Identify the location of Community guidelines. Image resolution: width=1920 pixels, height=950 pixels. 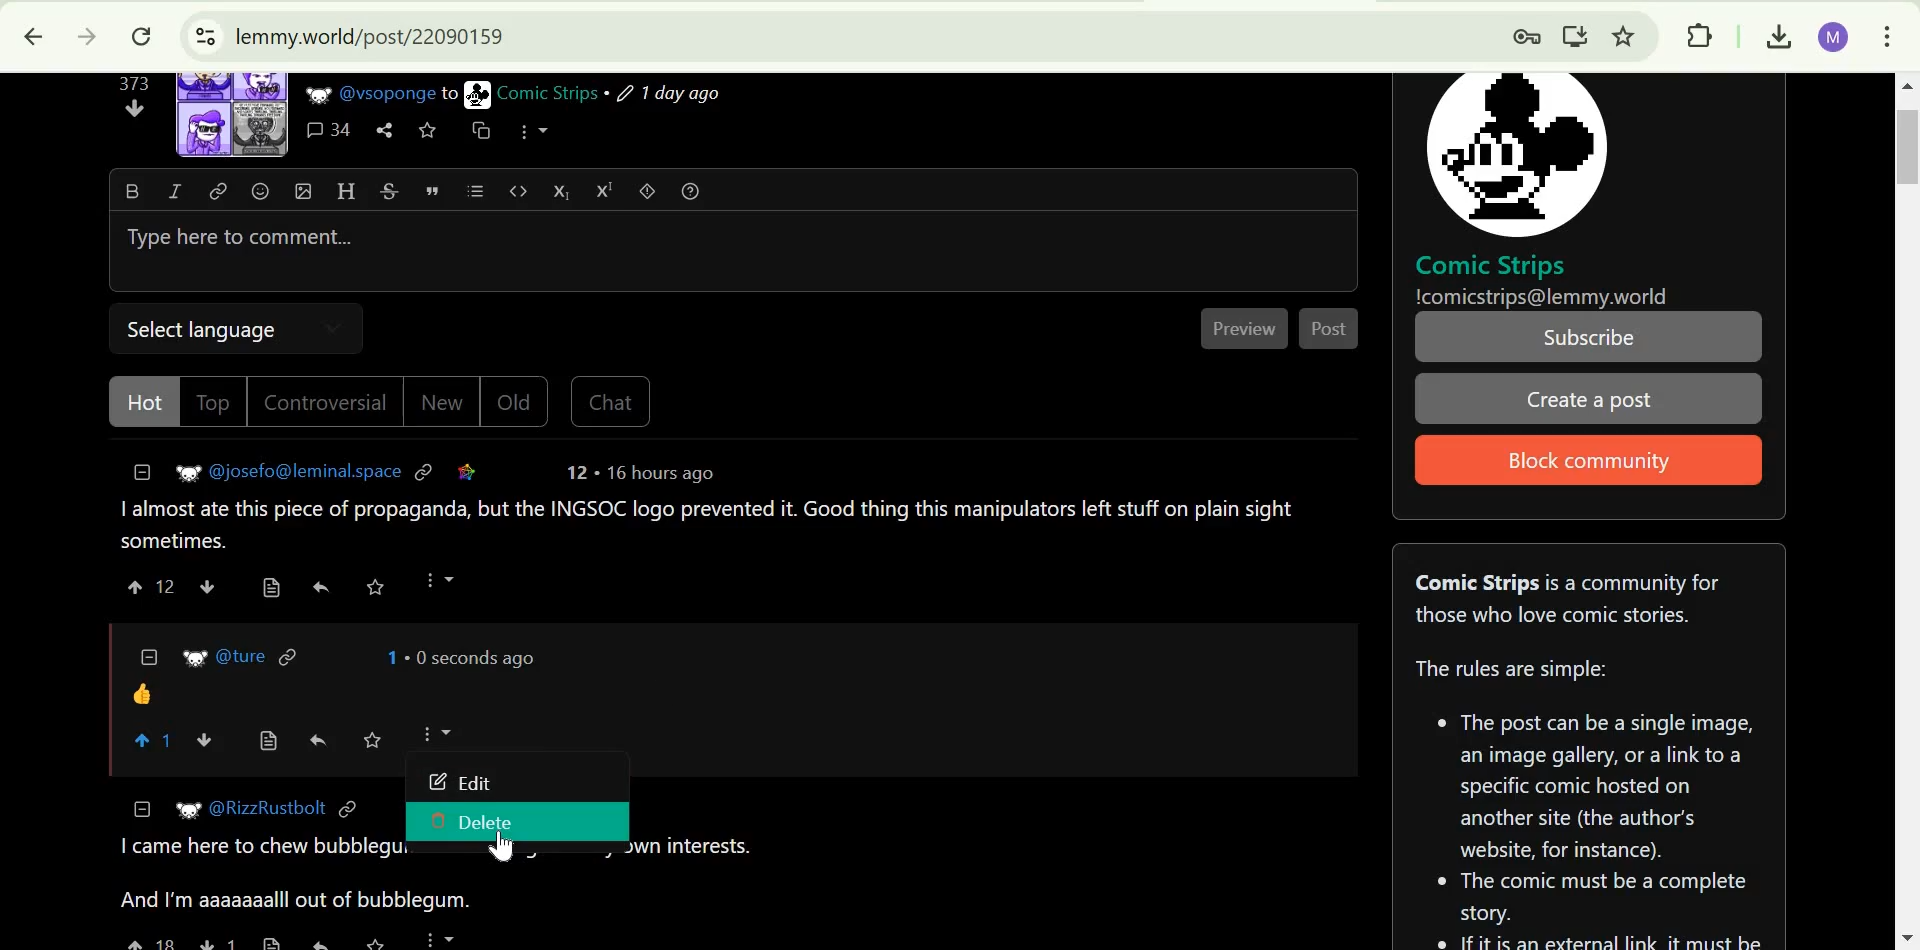
(1591, 794).